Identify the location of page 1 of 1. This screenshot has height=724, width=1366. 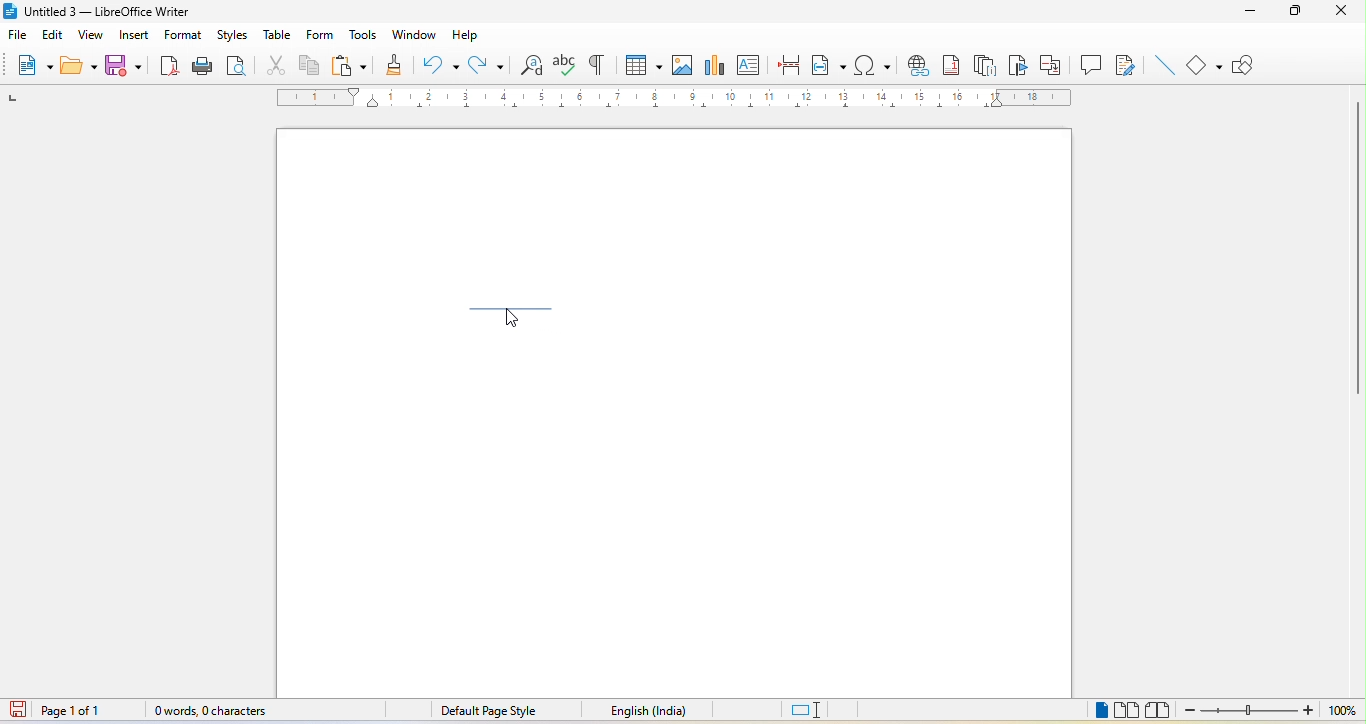
(88, 711).